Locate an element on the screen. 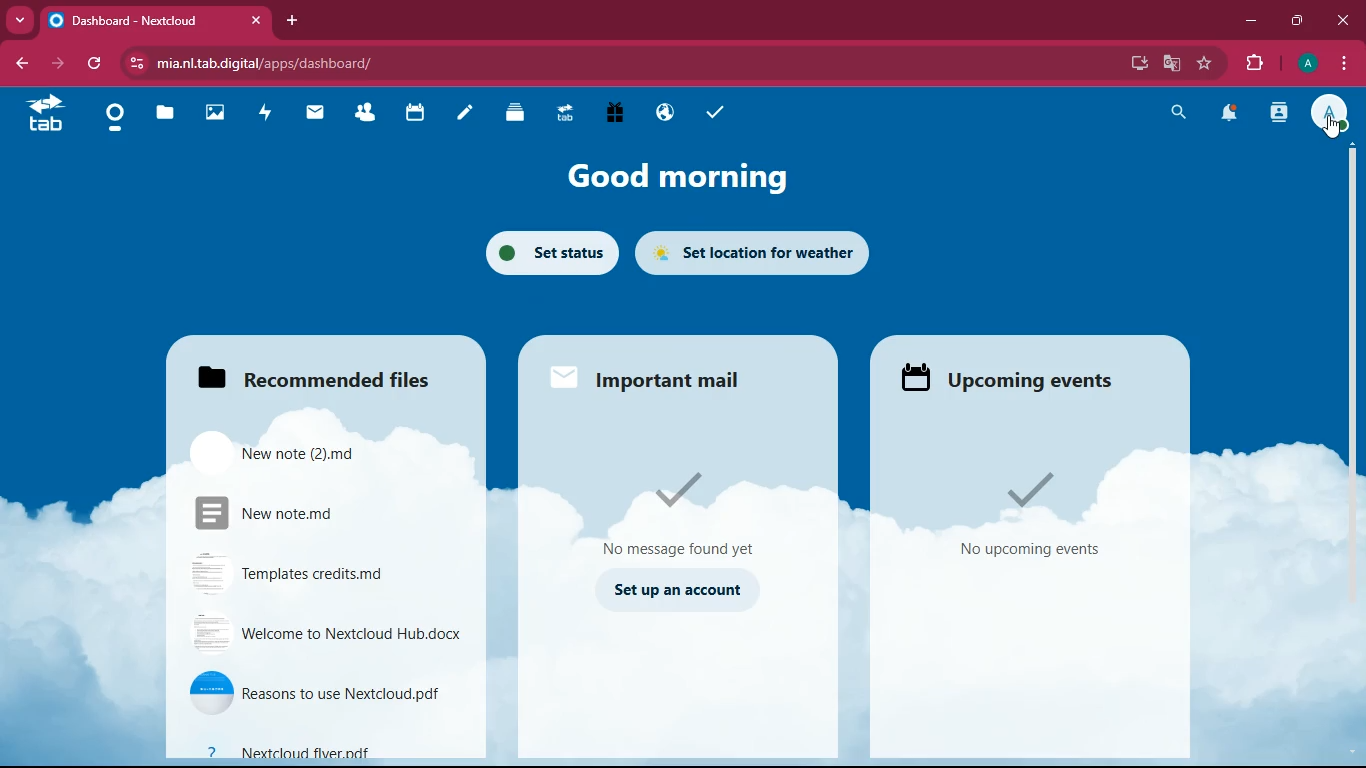 The image size is (1366, 768). home is located at coordinates (112, 119).